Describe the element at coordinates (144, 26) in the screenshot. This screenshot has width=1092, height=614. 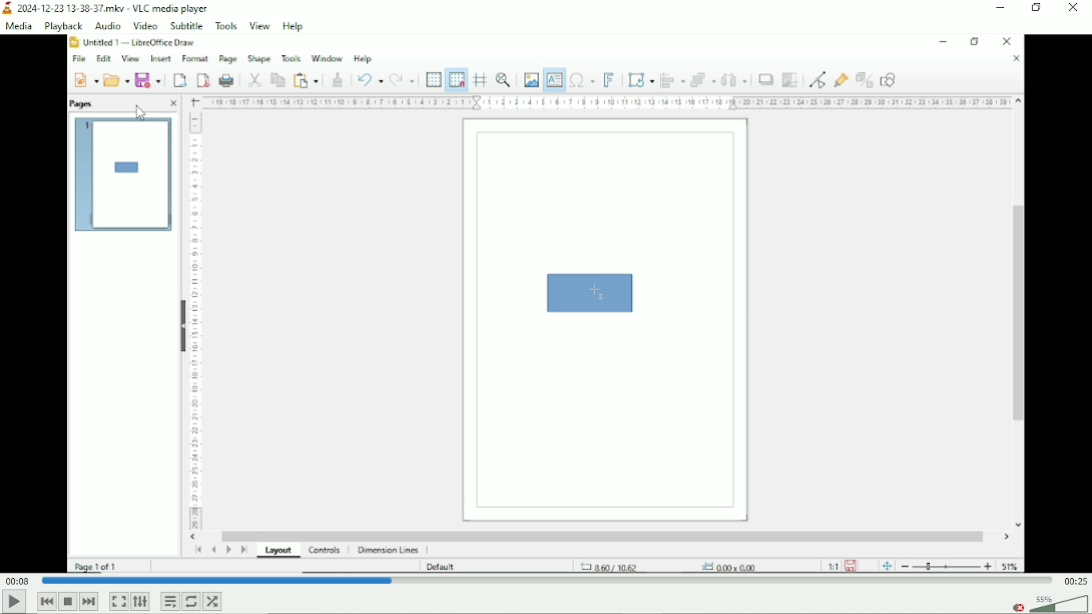
I see `Video` at that location.